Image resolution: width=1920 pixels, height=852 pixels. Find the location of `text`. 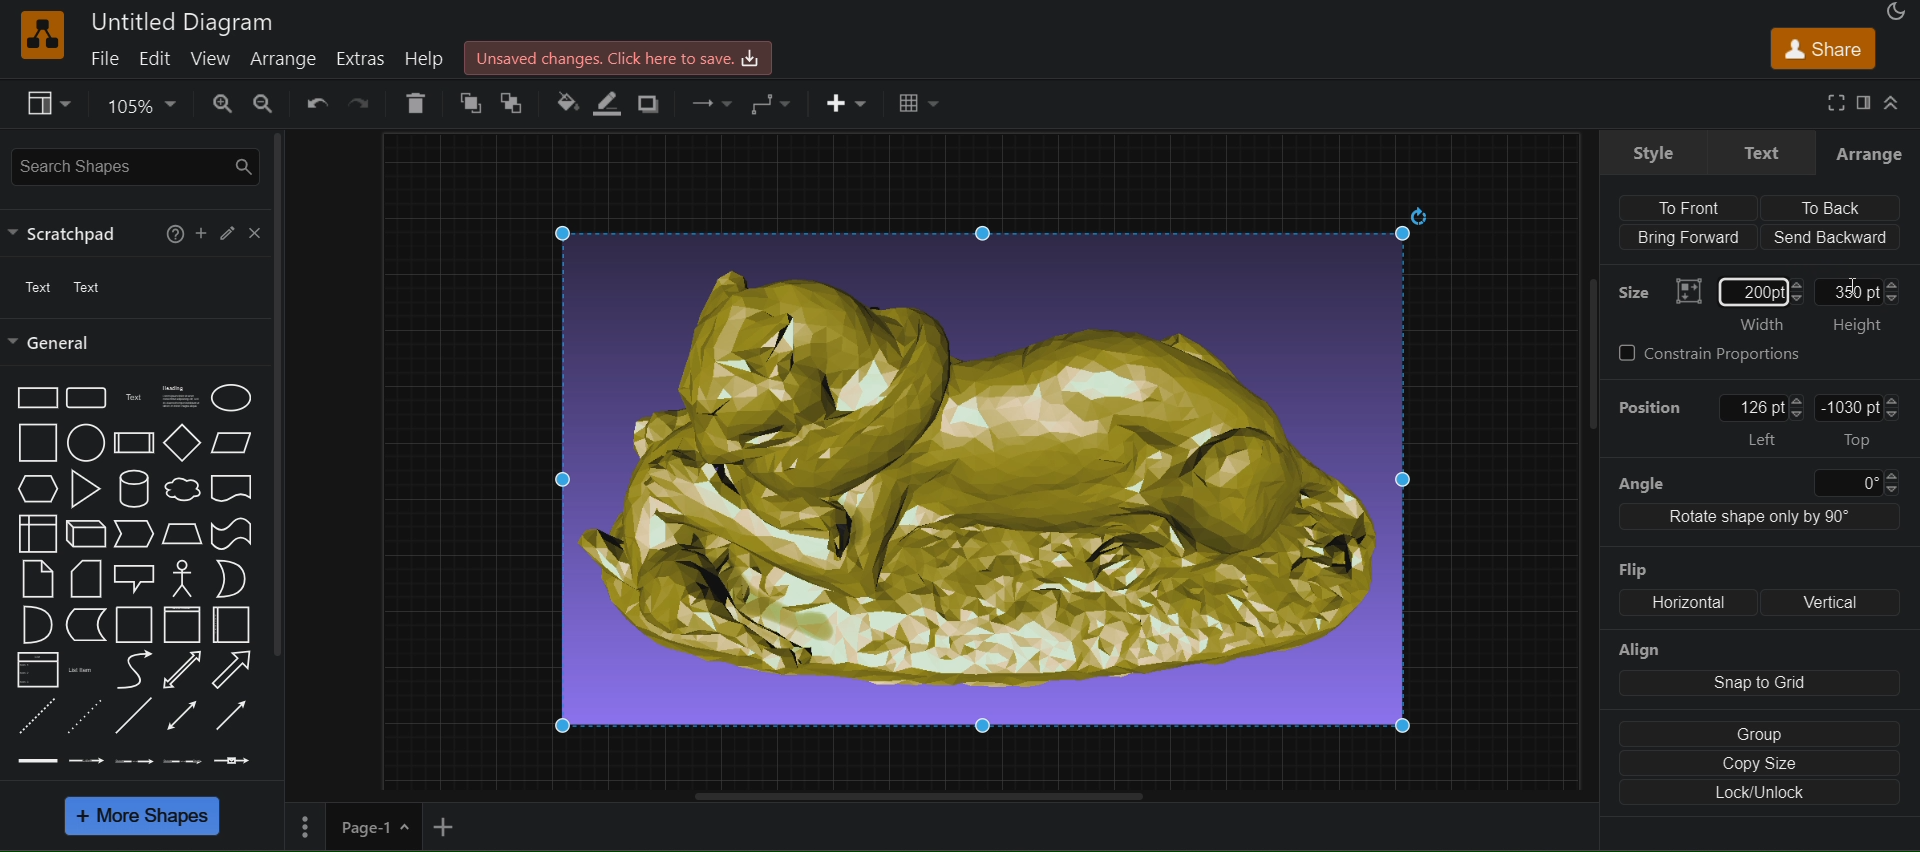

text is located at coordinates (1760, 152).